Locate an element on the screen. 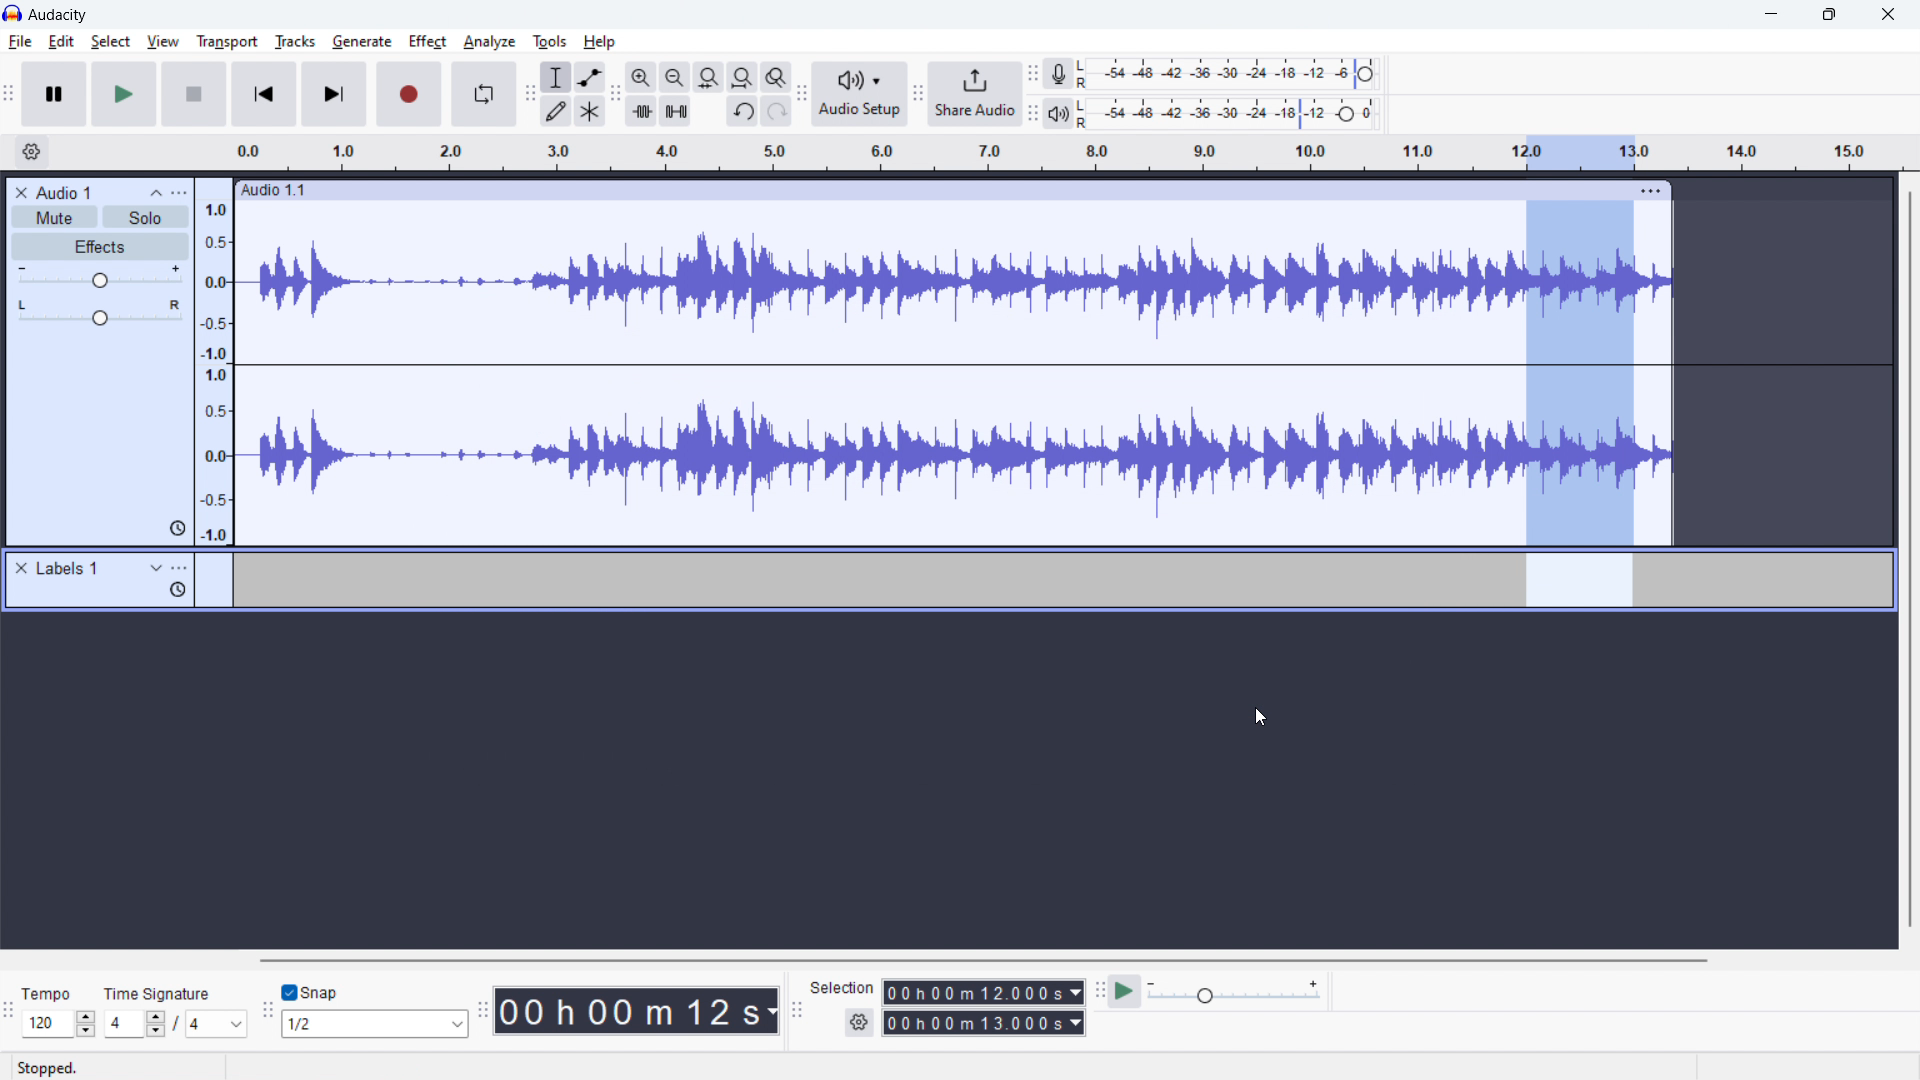 The height and width of the screenshot is (1080, 1920). multi tool is located at coordinates (591, 111).